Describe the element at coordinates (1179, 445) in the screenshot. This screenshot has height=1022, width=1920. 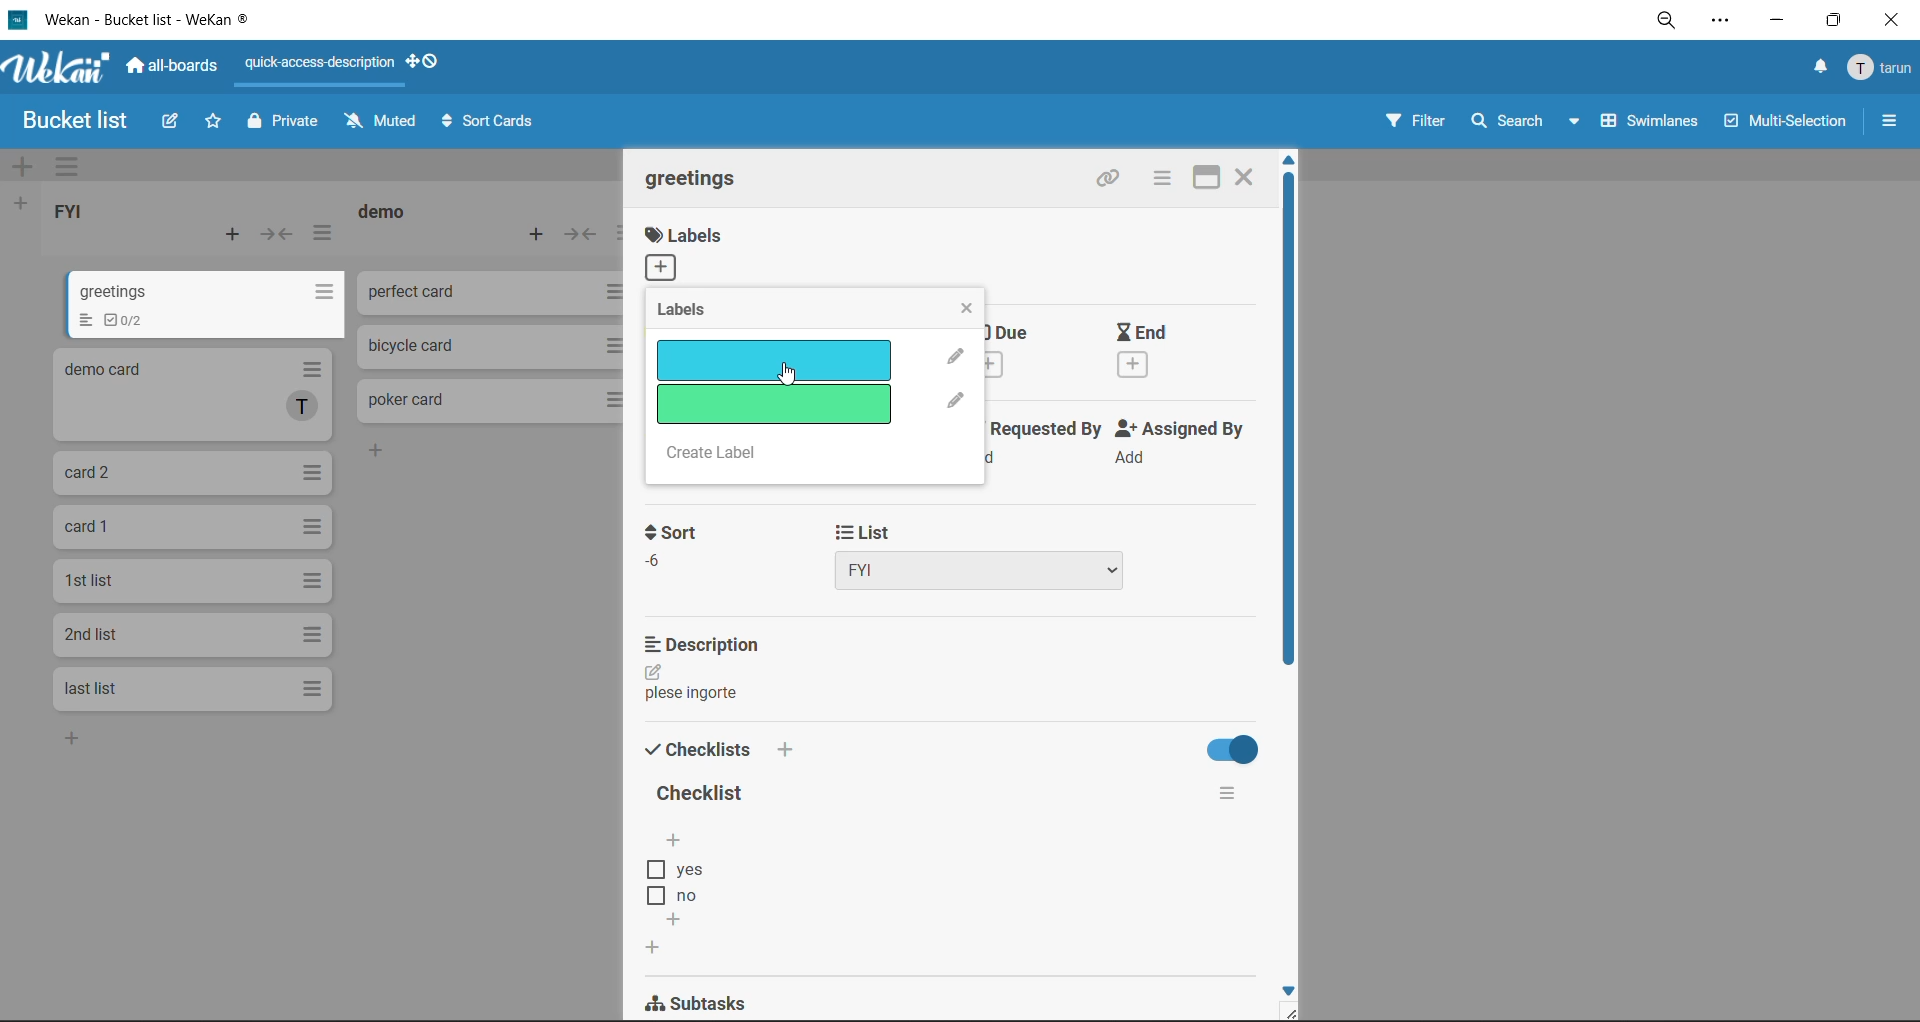
I see `assigned by` at that location.